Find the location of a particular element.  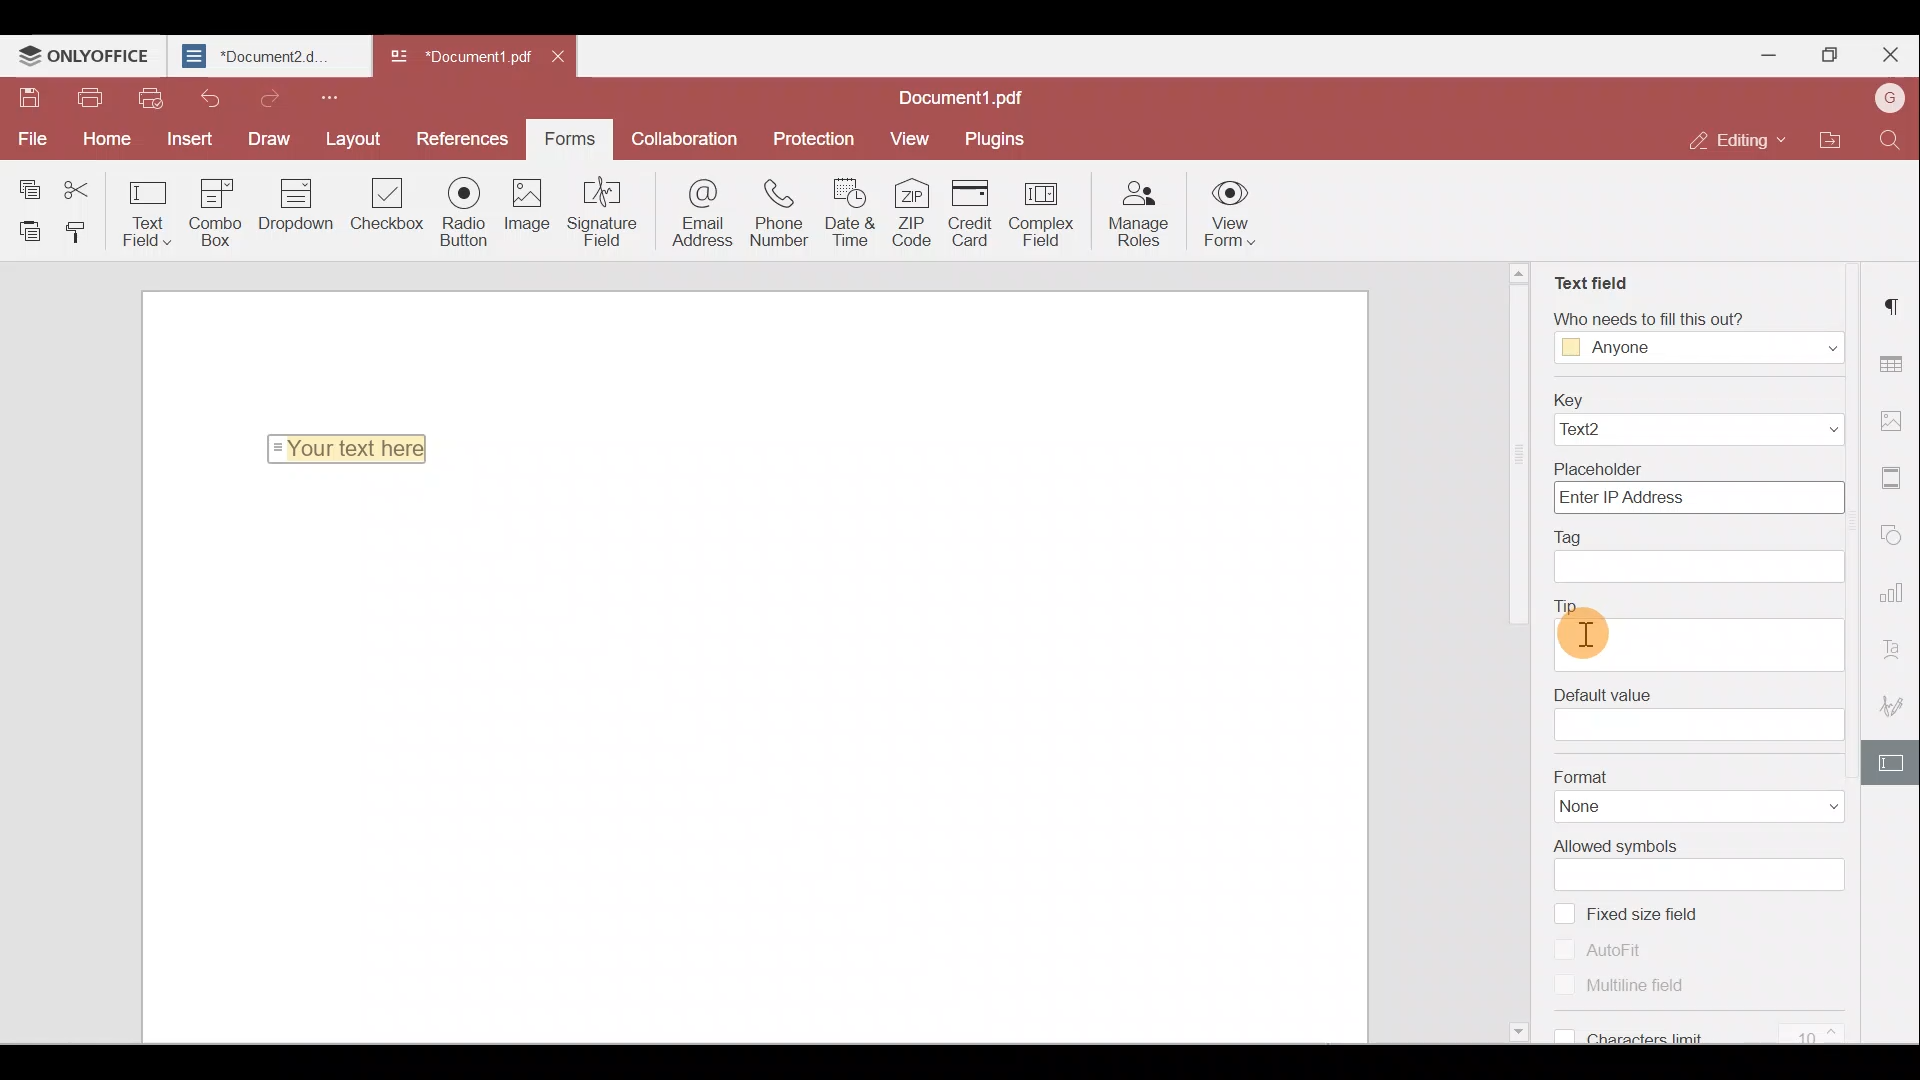

View form is located at coordinates (1234, 217).